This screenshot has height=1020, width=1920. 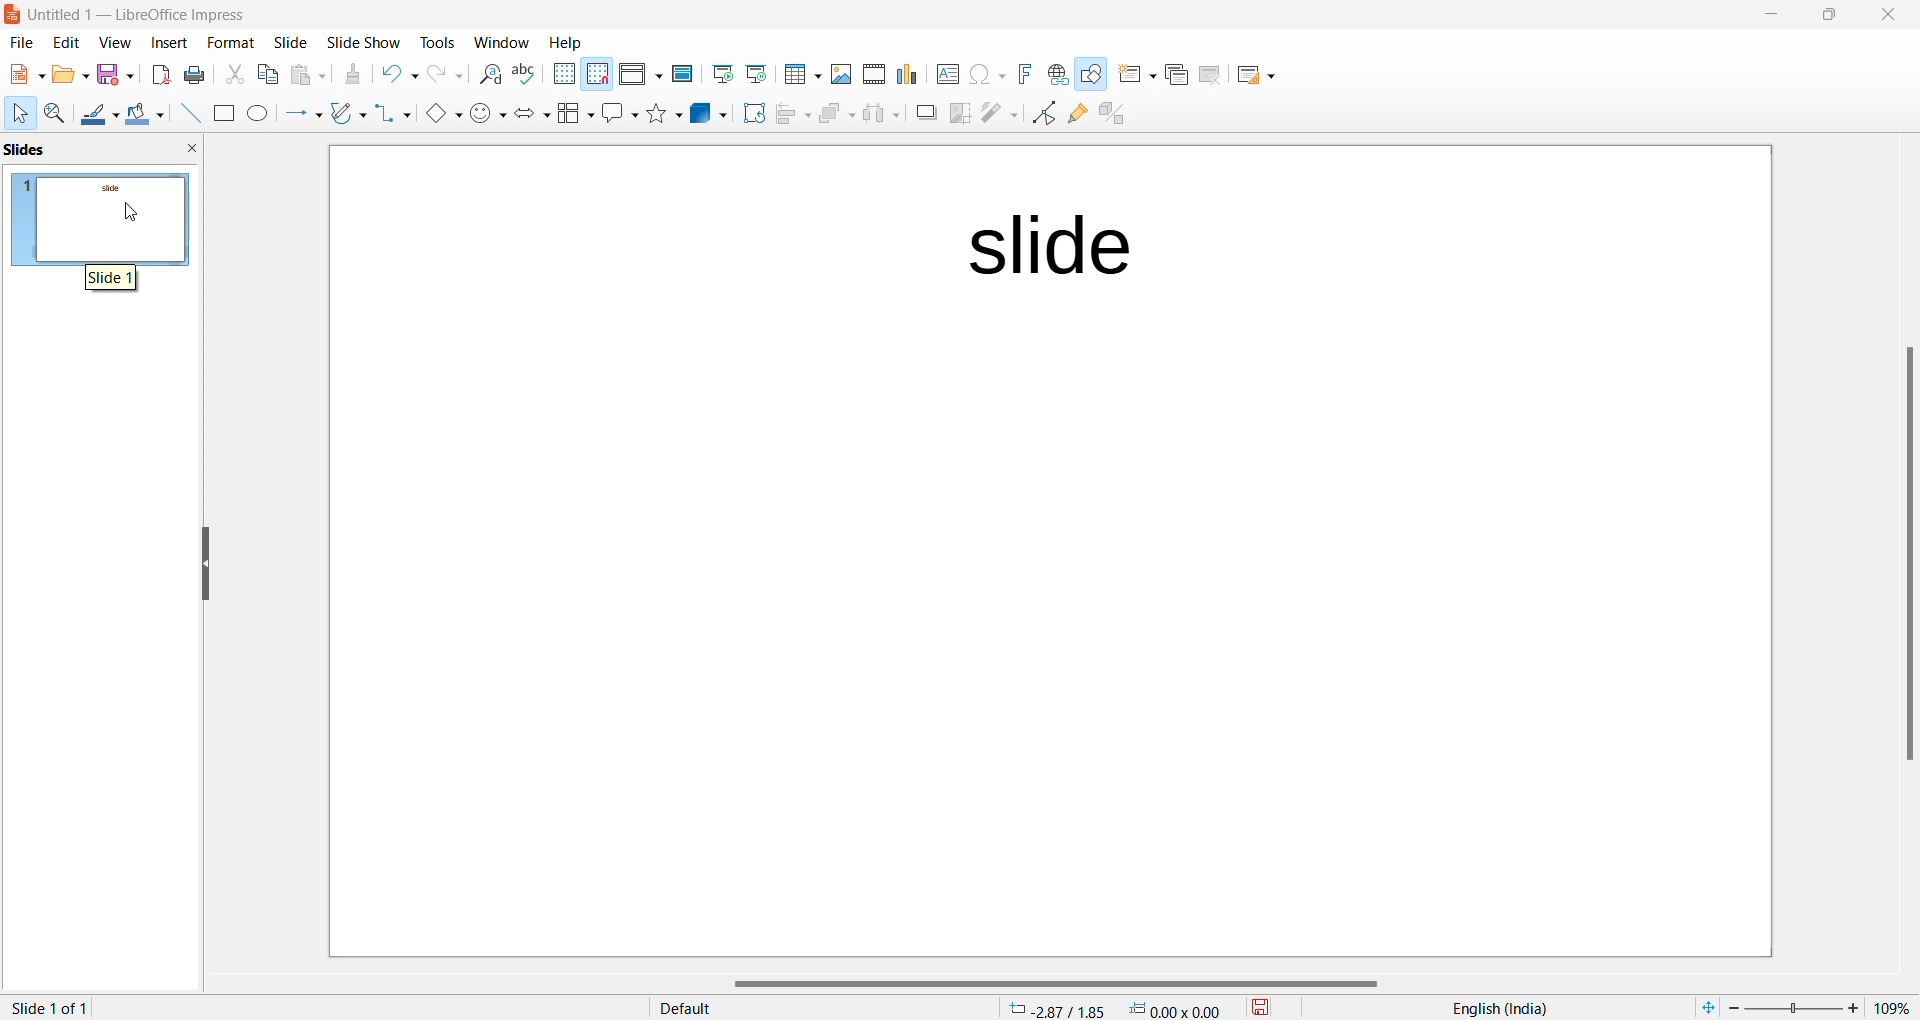 I want to click on Paste options, so click(x=310, y=74).